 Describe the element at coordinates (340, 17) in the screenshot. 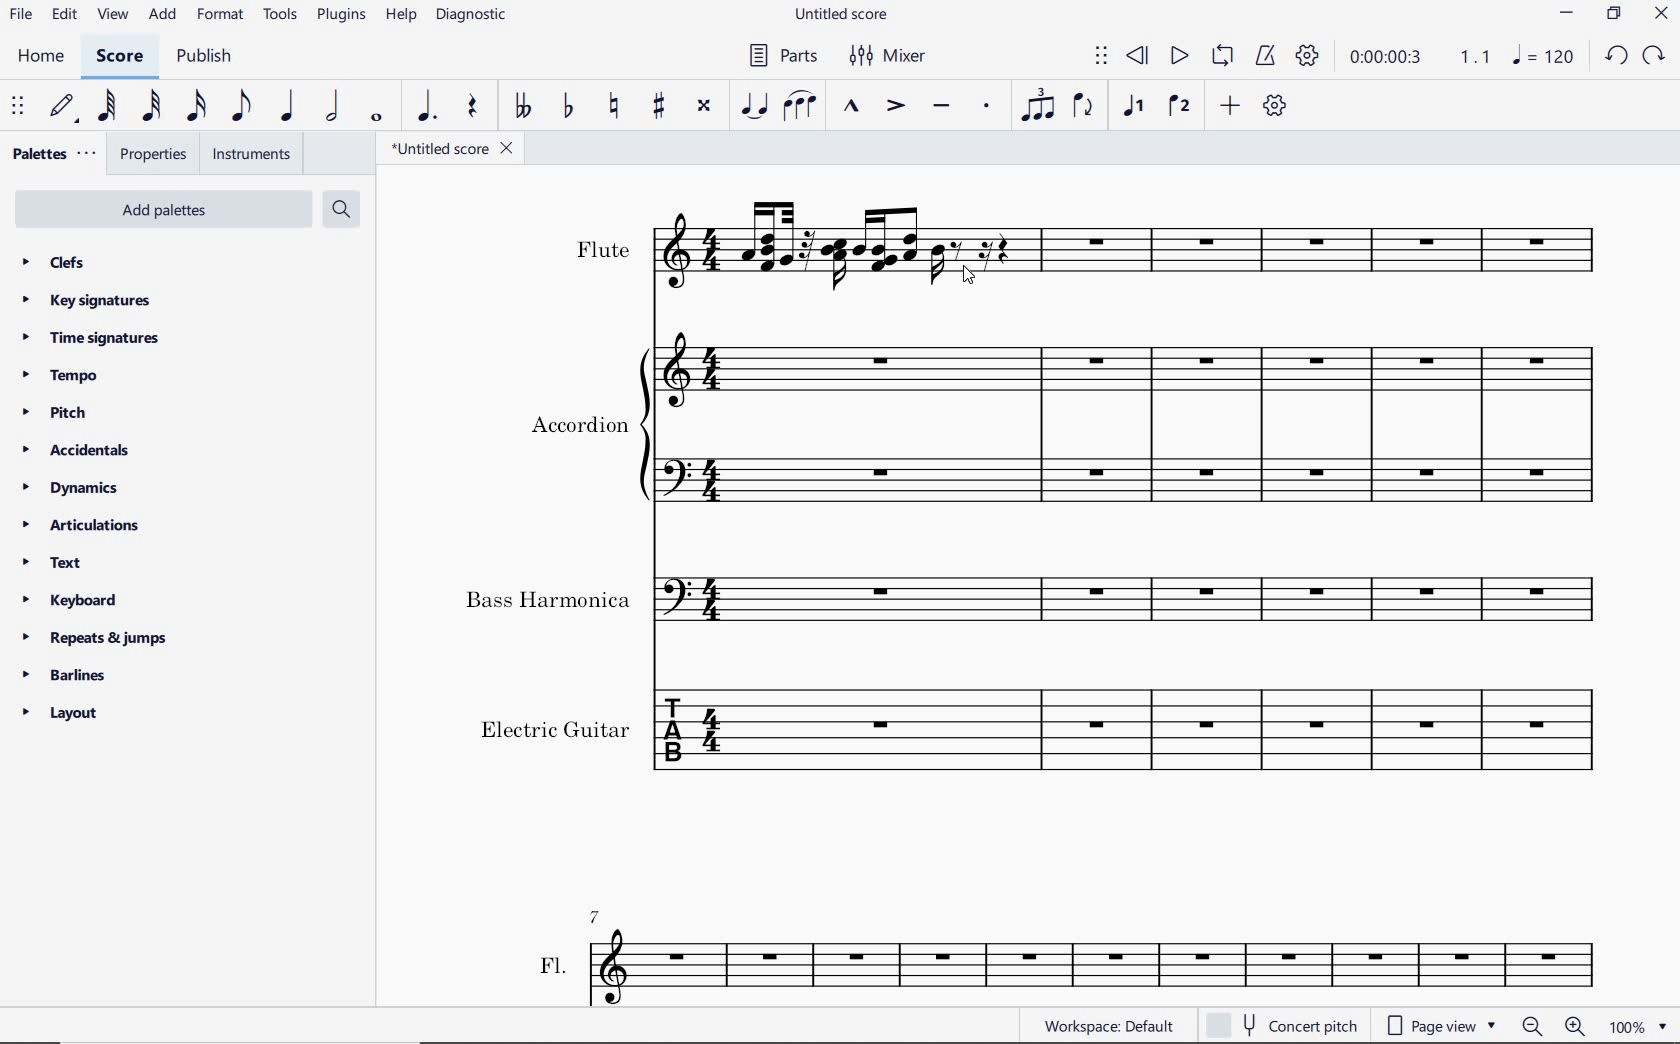

I see `plugins` at that location.